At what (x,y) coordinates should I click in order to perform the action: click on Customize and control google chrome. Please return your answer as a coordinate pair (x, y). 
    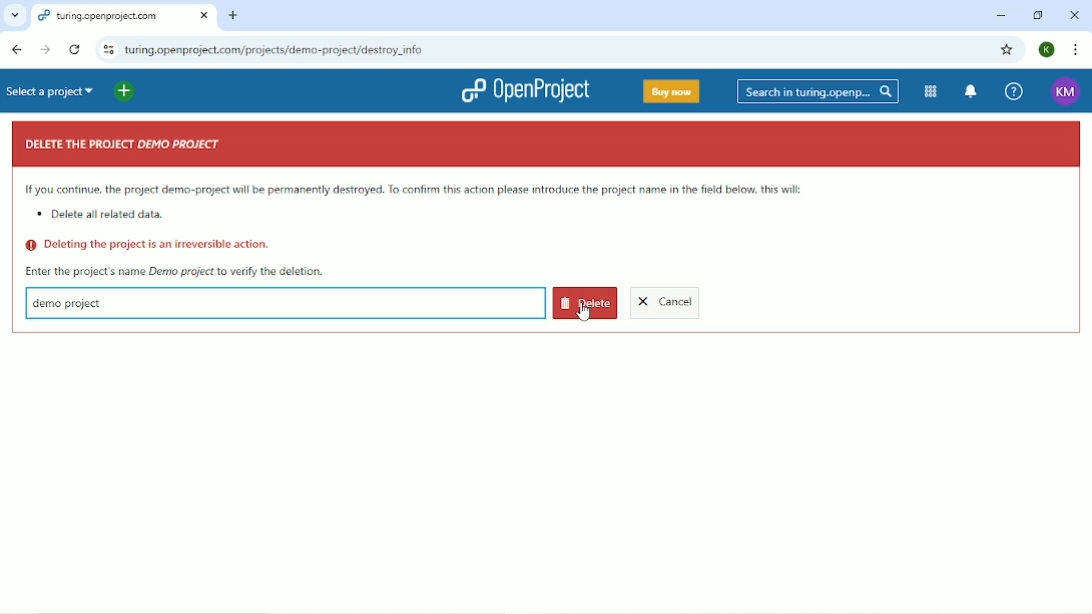
    Looking at the image, I should click on (1077, 50).